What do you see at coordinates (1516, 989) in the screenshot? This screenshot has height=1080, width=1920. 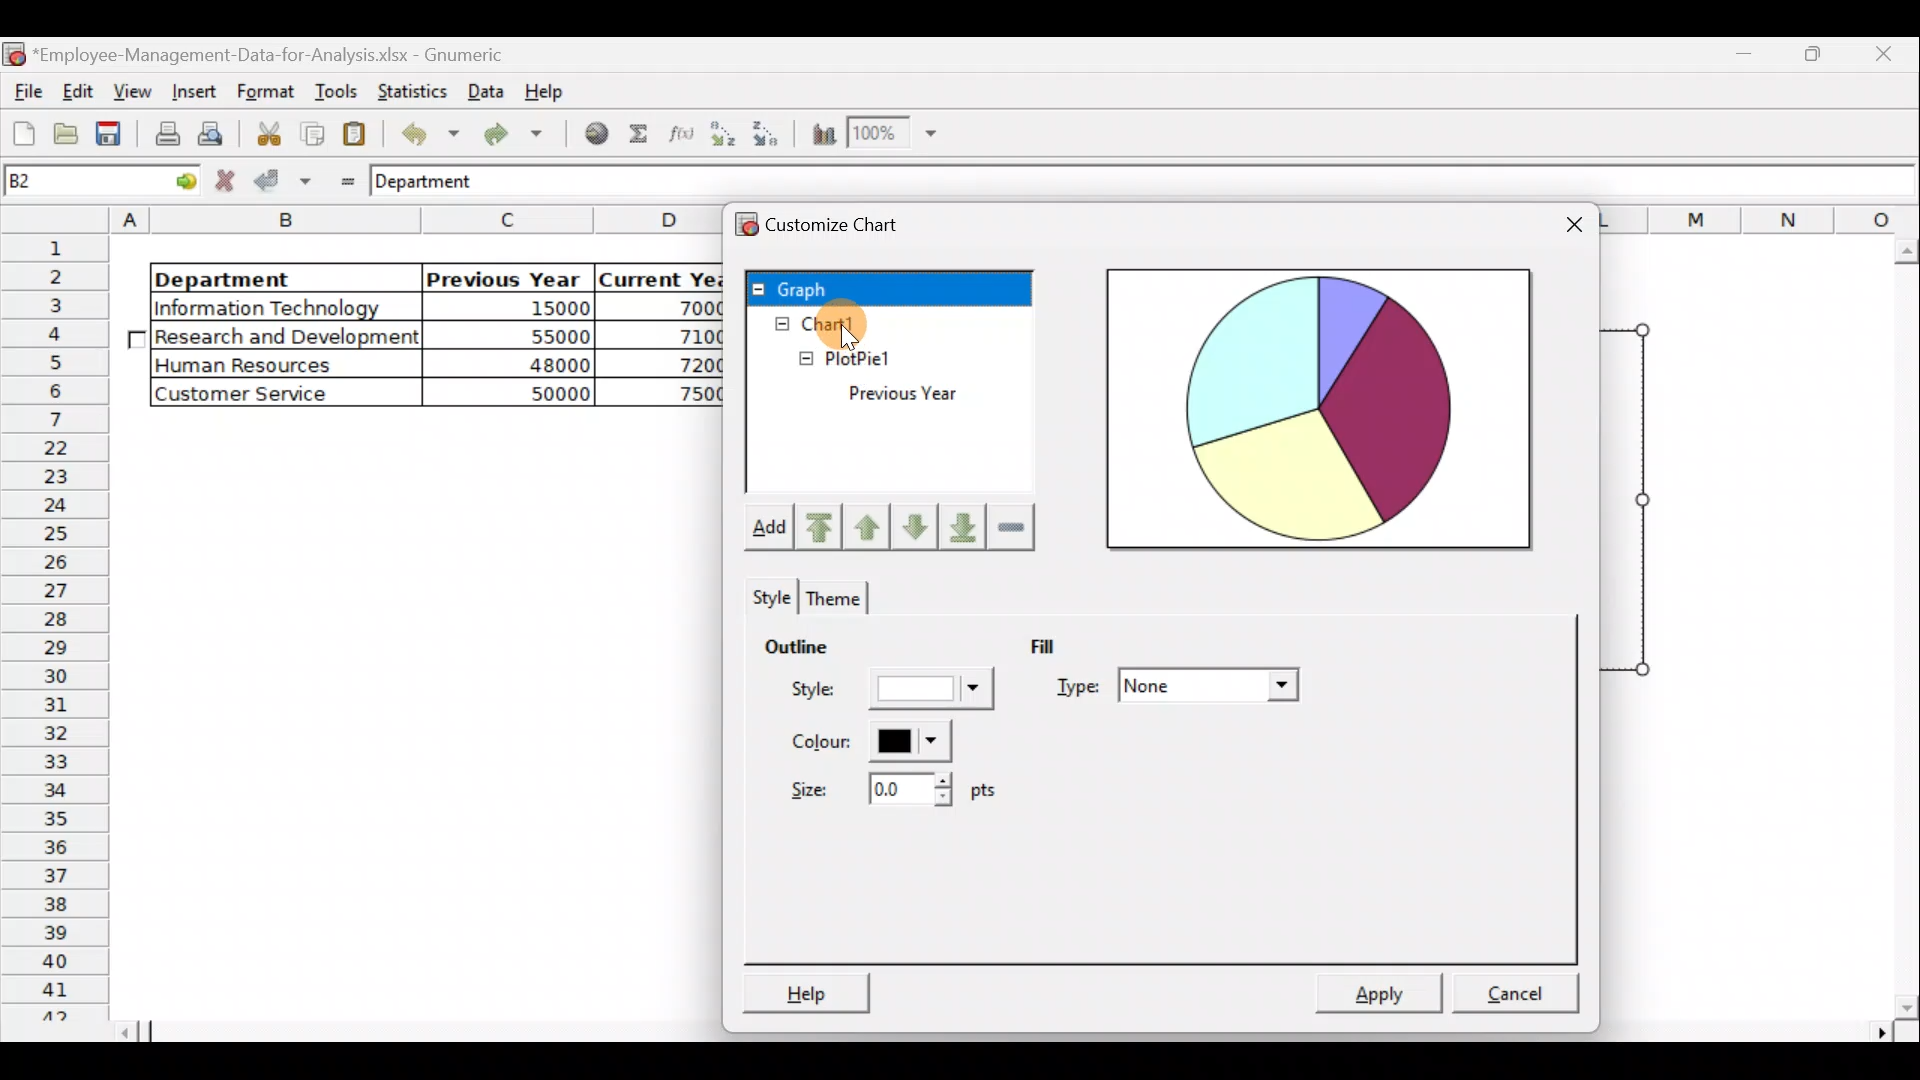 I see `Cancel` at bounding box center [1516, 989].